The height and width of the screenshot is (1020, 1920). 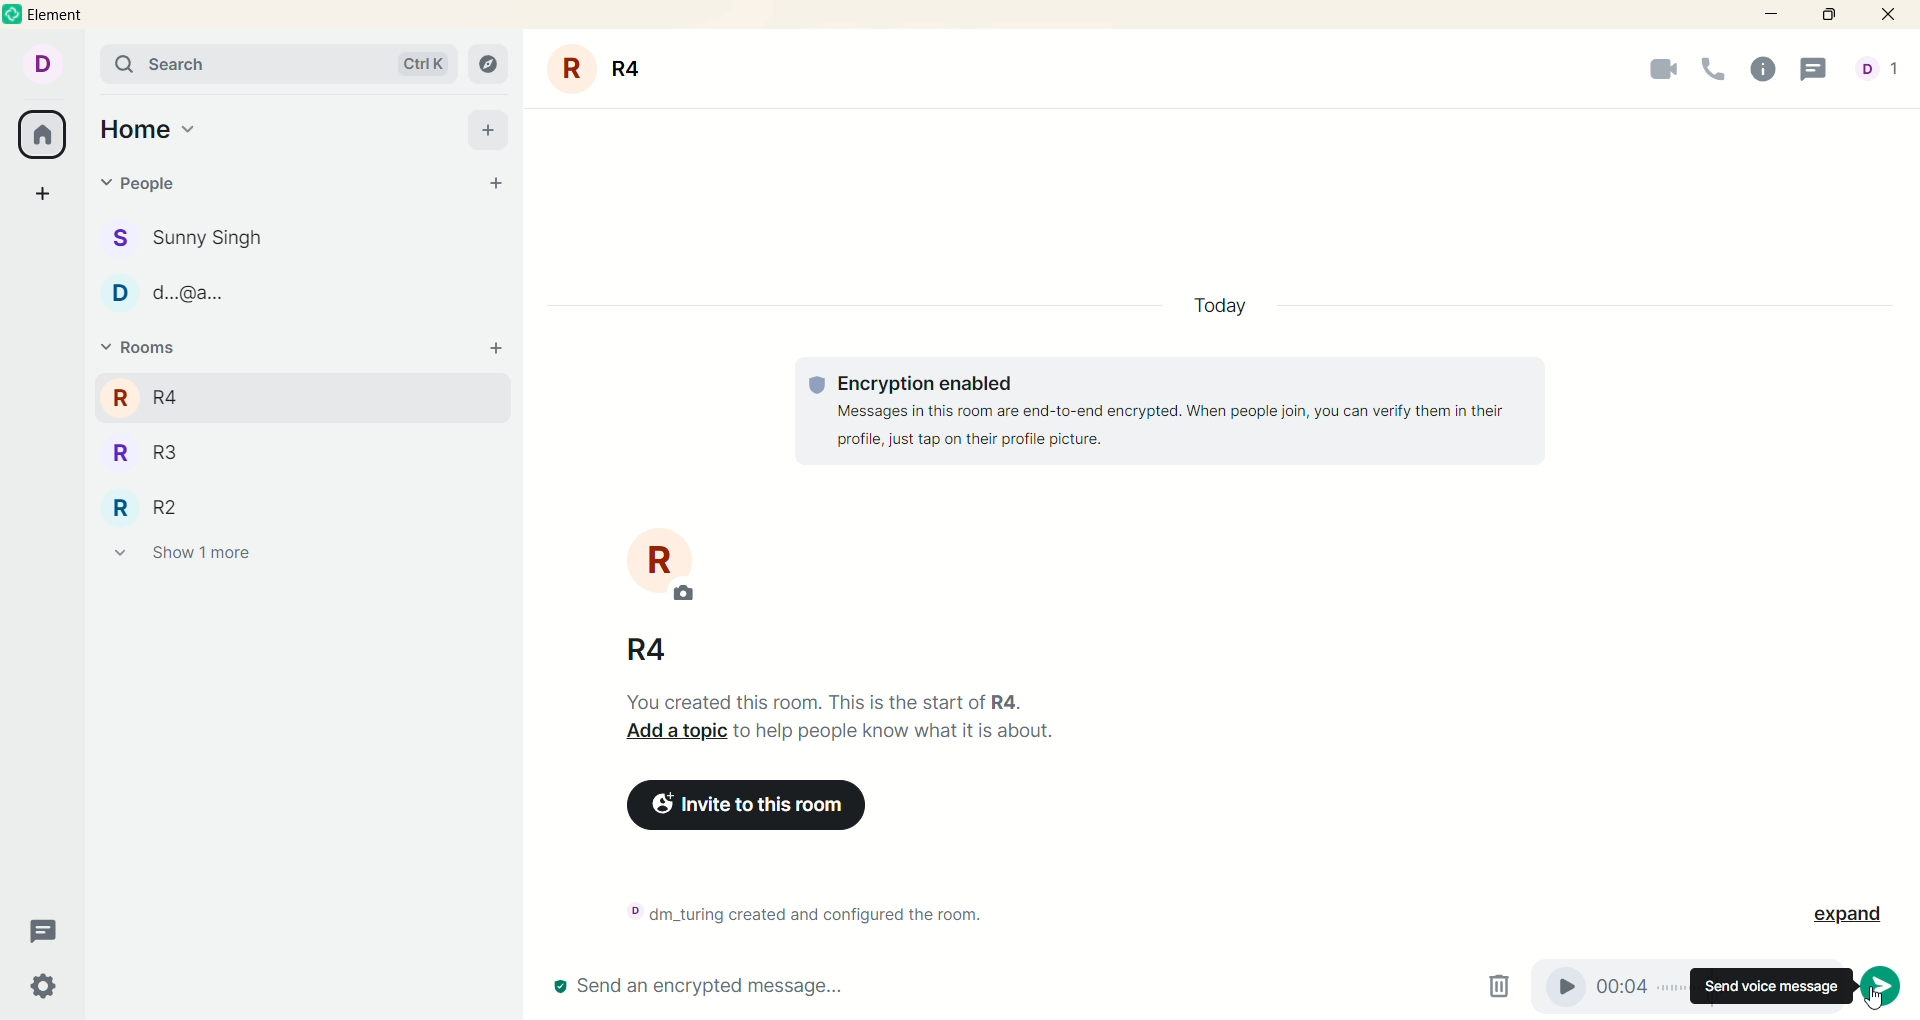 I want to click on people, so click(x=207, y=239).